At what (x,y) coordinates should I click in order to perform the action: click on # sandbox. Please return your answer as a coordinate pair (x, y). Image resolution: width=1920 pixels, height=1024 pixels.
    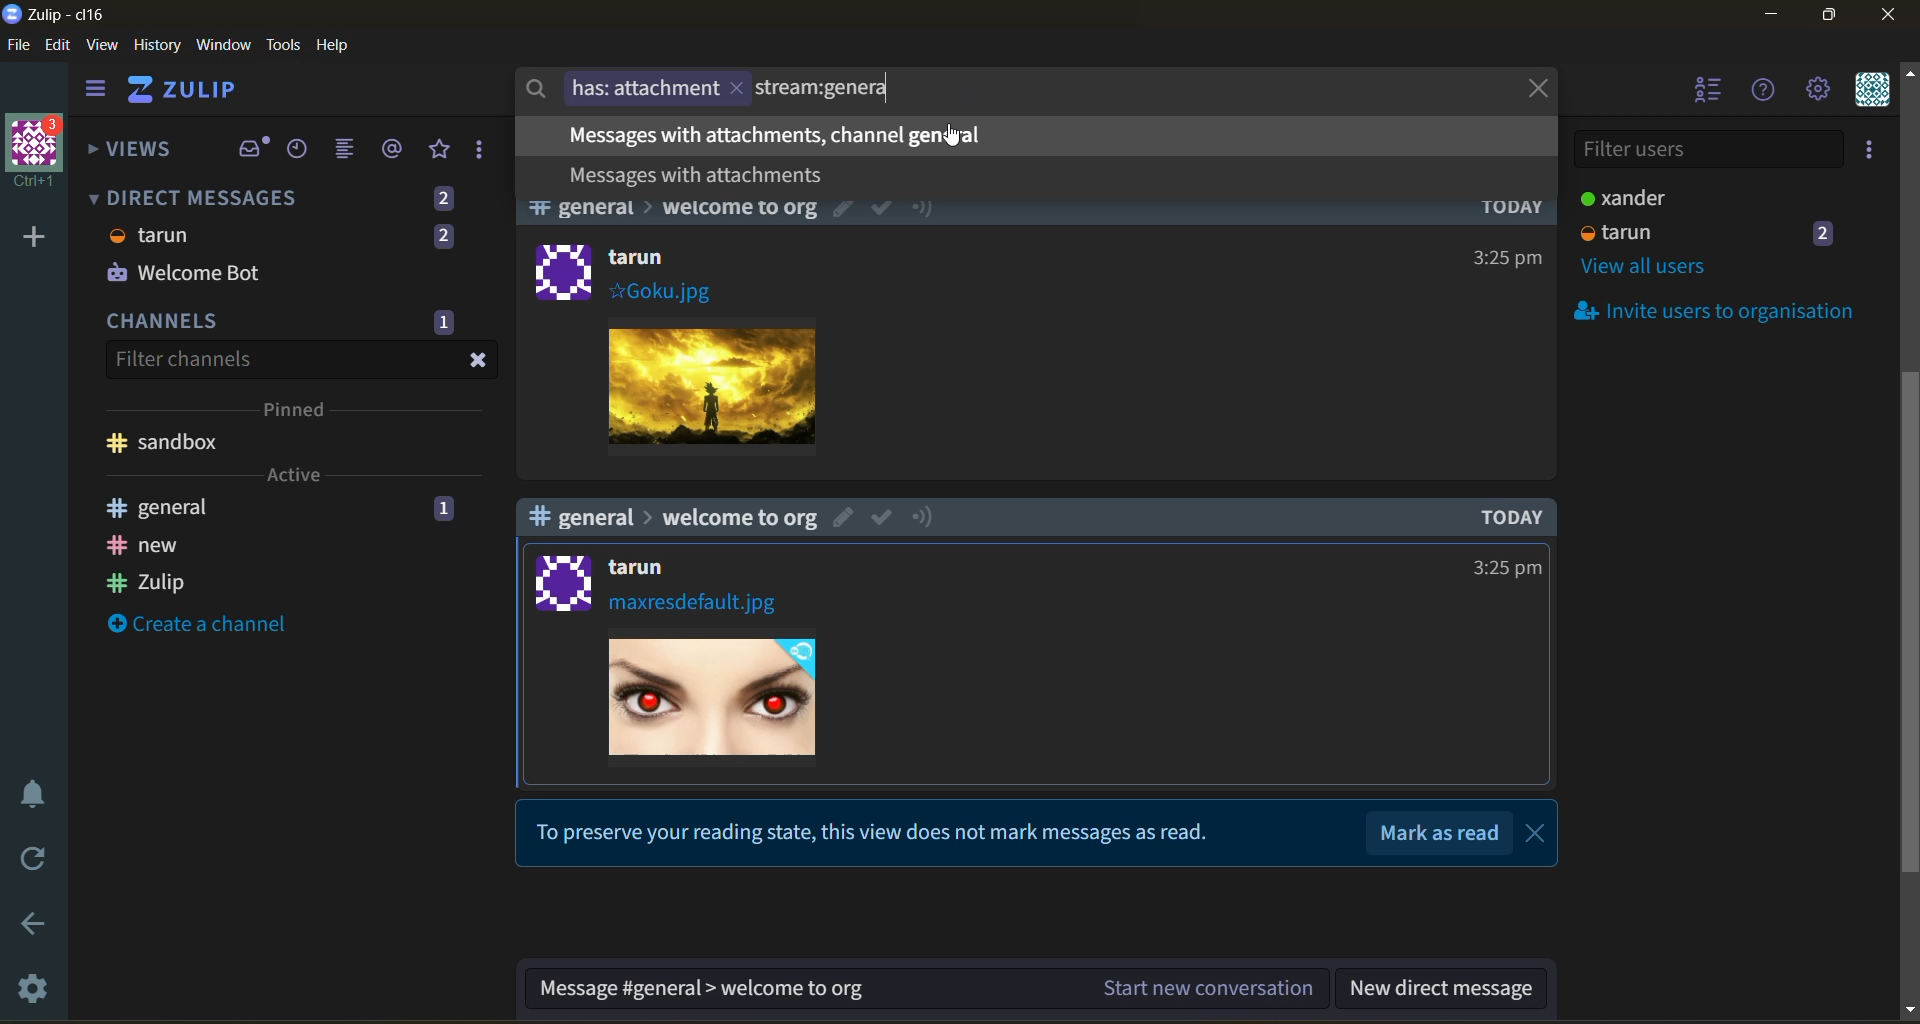
    Looking at the image, I should click on (166, 443).